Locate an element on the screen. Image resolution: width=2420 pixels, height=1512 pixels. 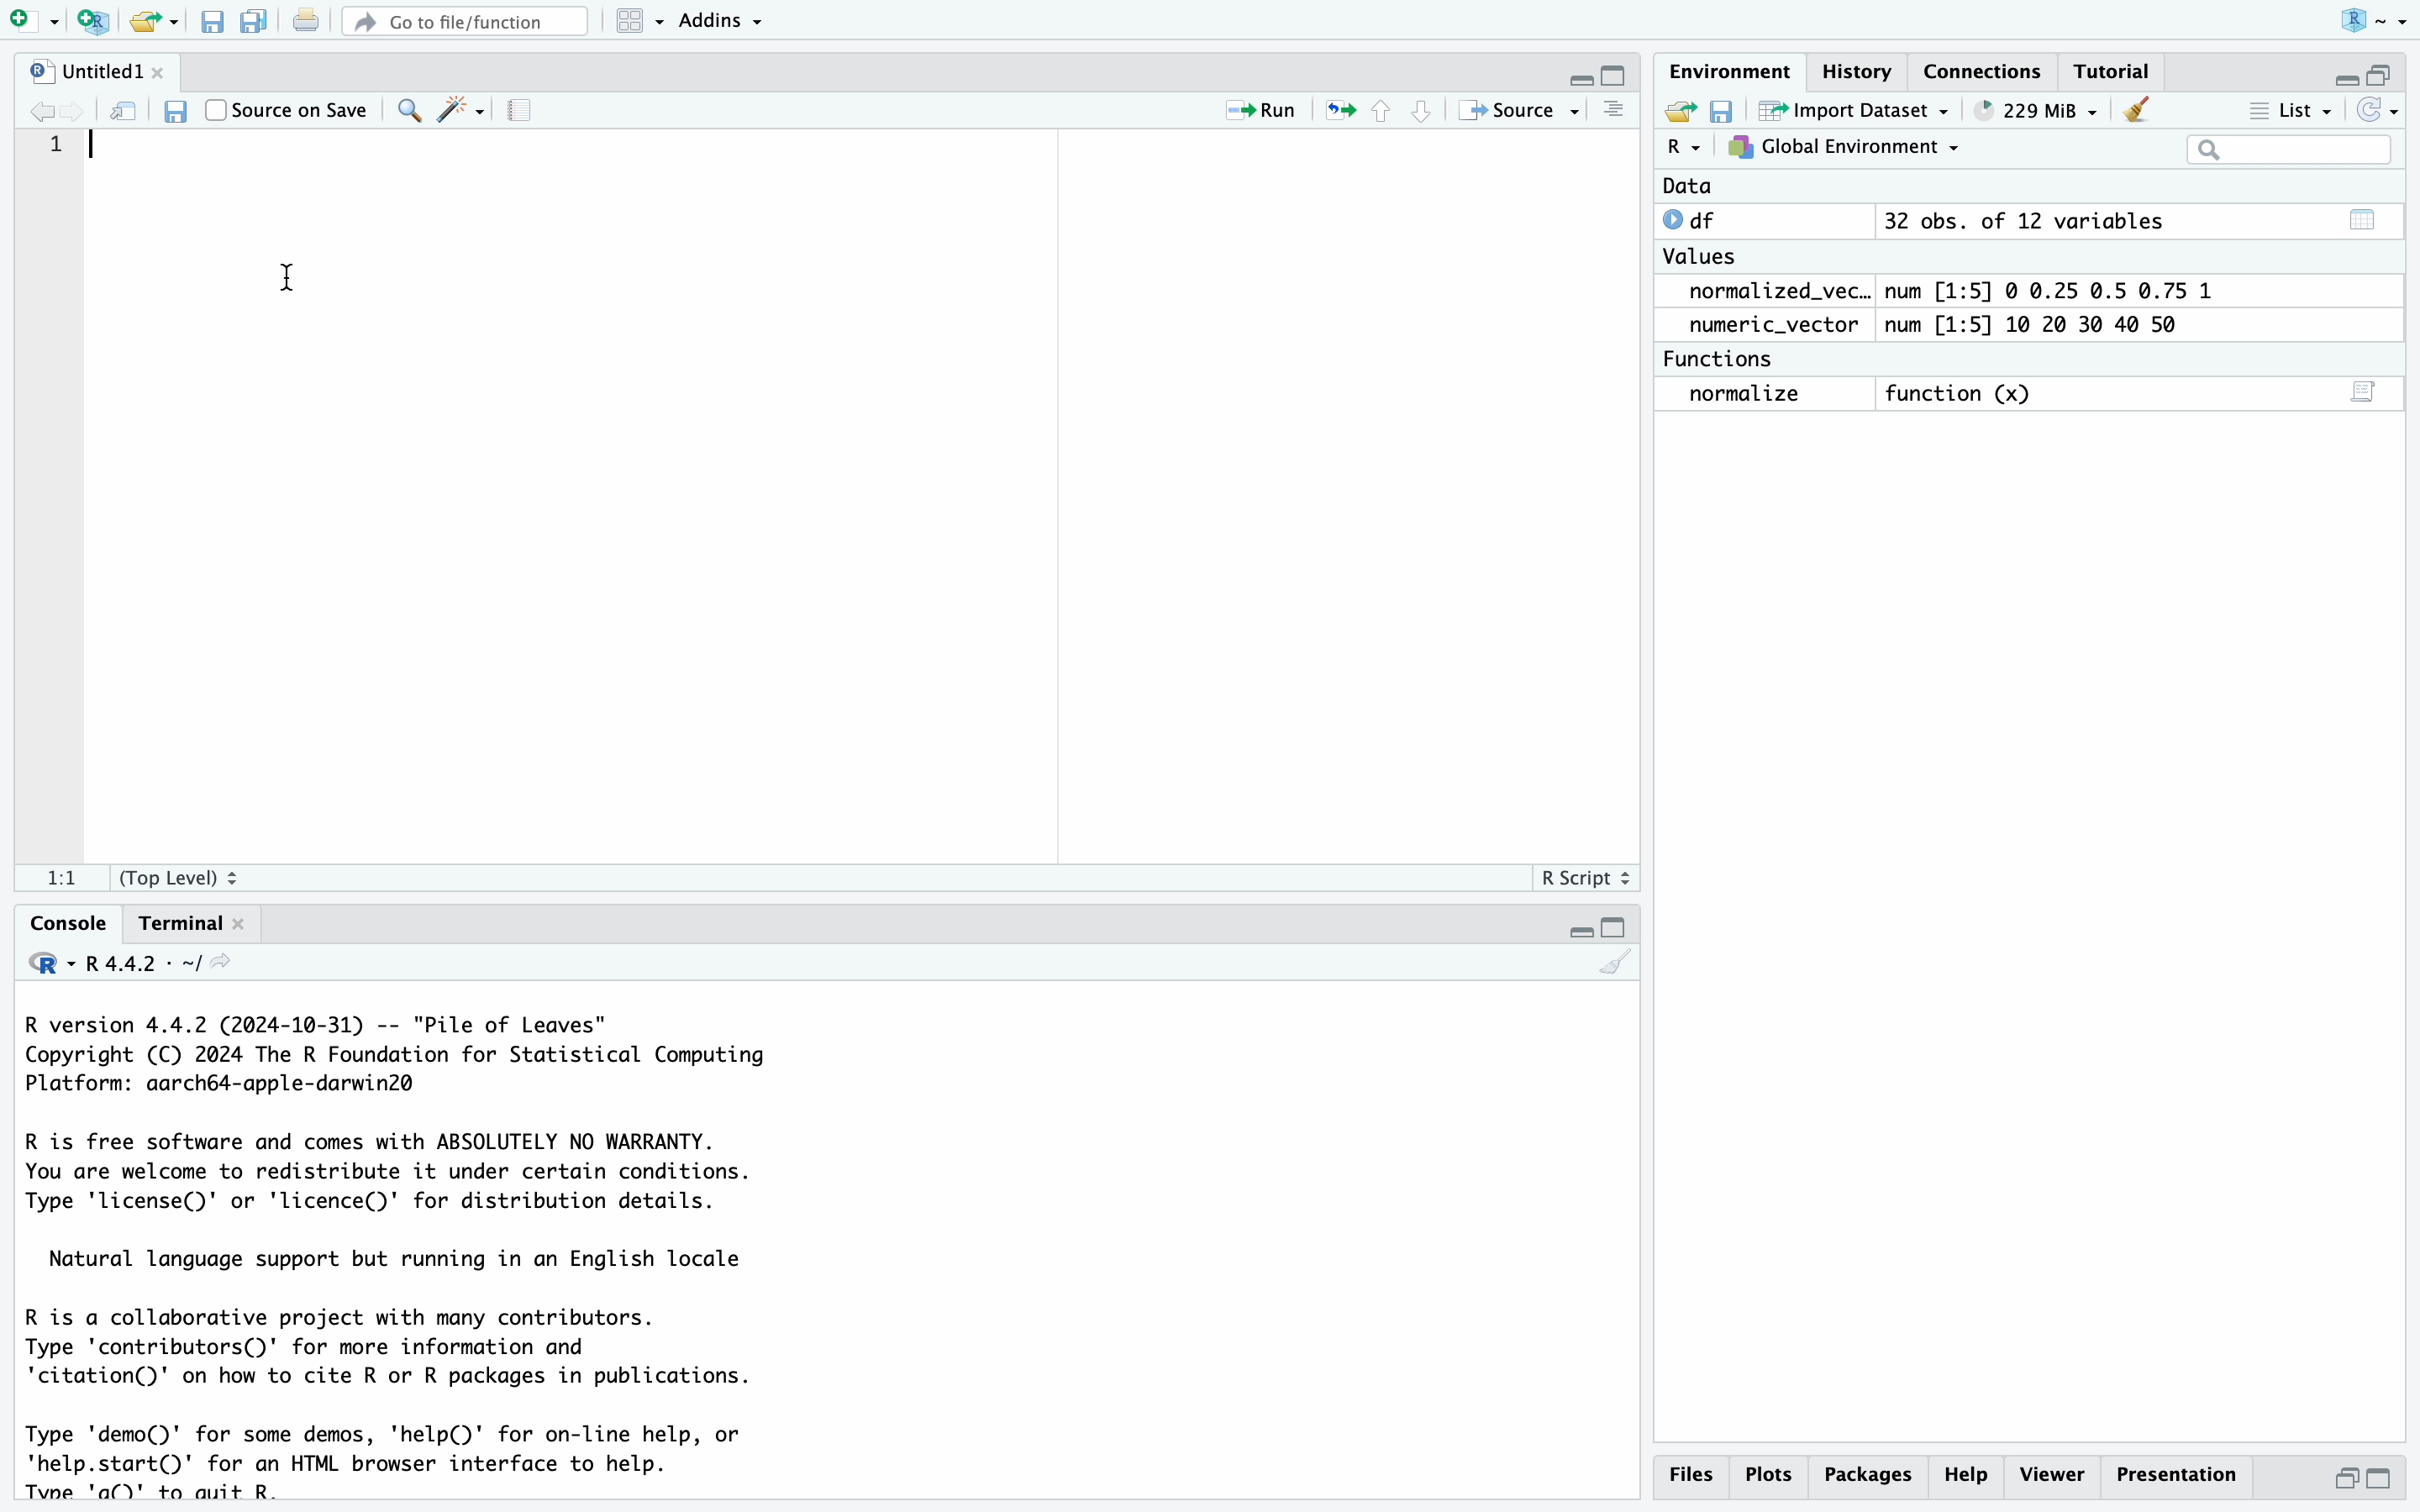
clear data is located at coordinates (2141, 108).